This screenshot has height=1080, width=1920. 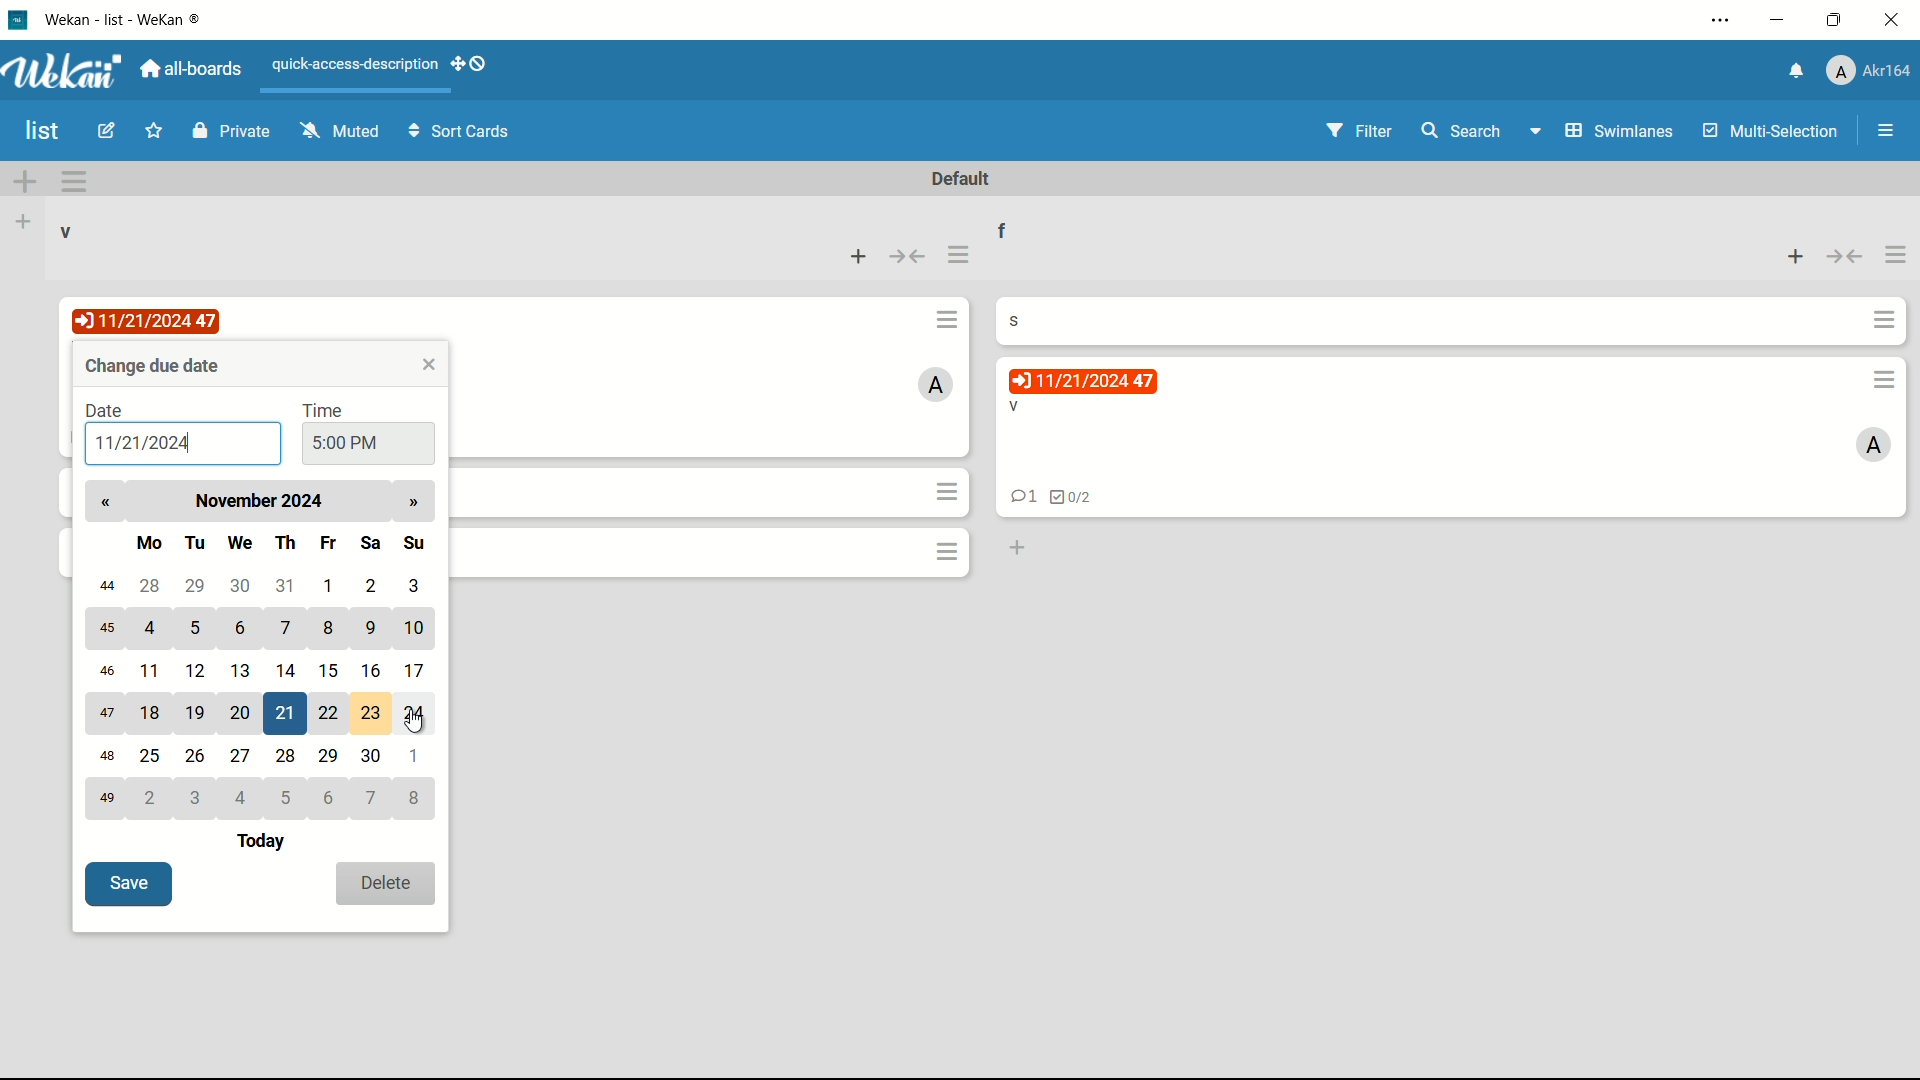 What do you see at coordinates (152, 715) in the screenshot?
I see `18` at bounding box center [152, 715].